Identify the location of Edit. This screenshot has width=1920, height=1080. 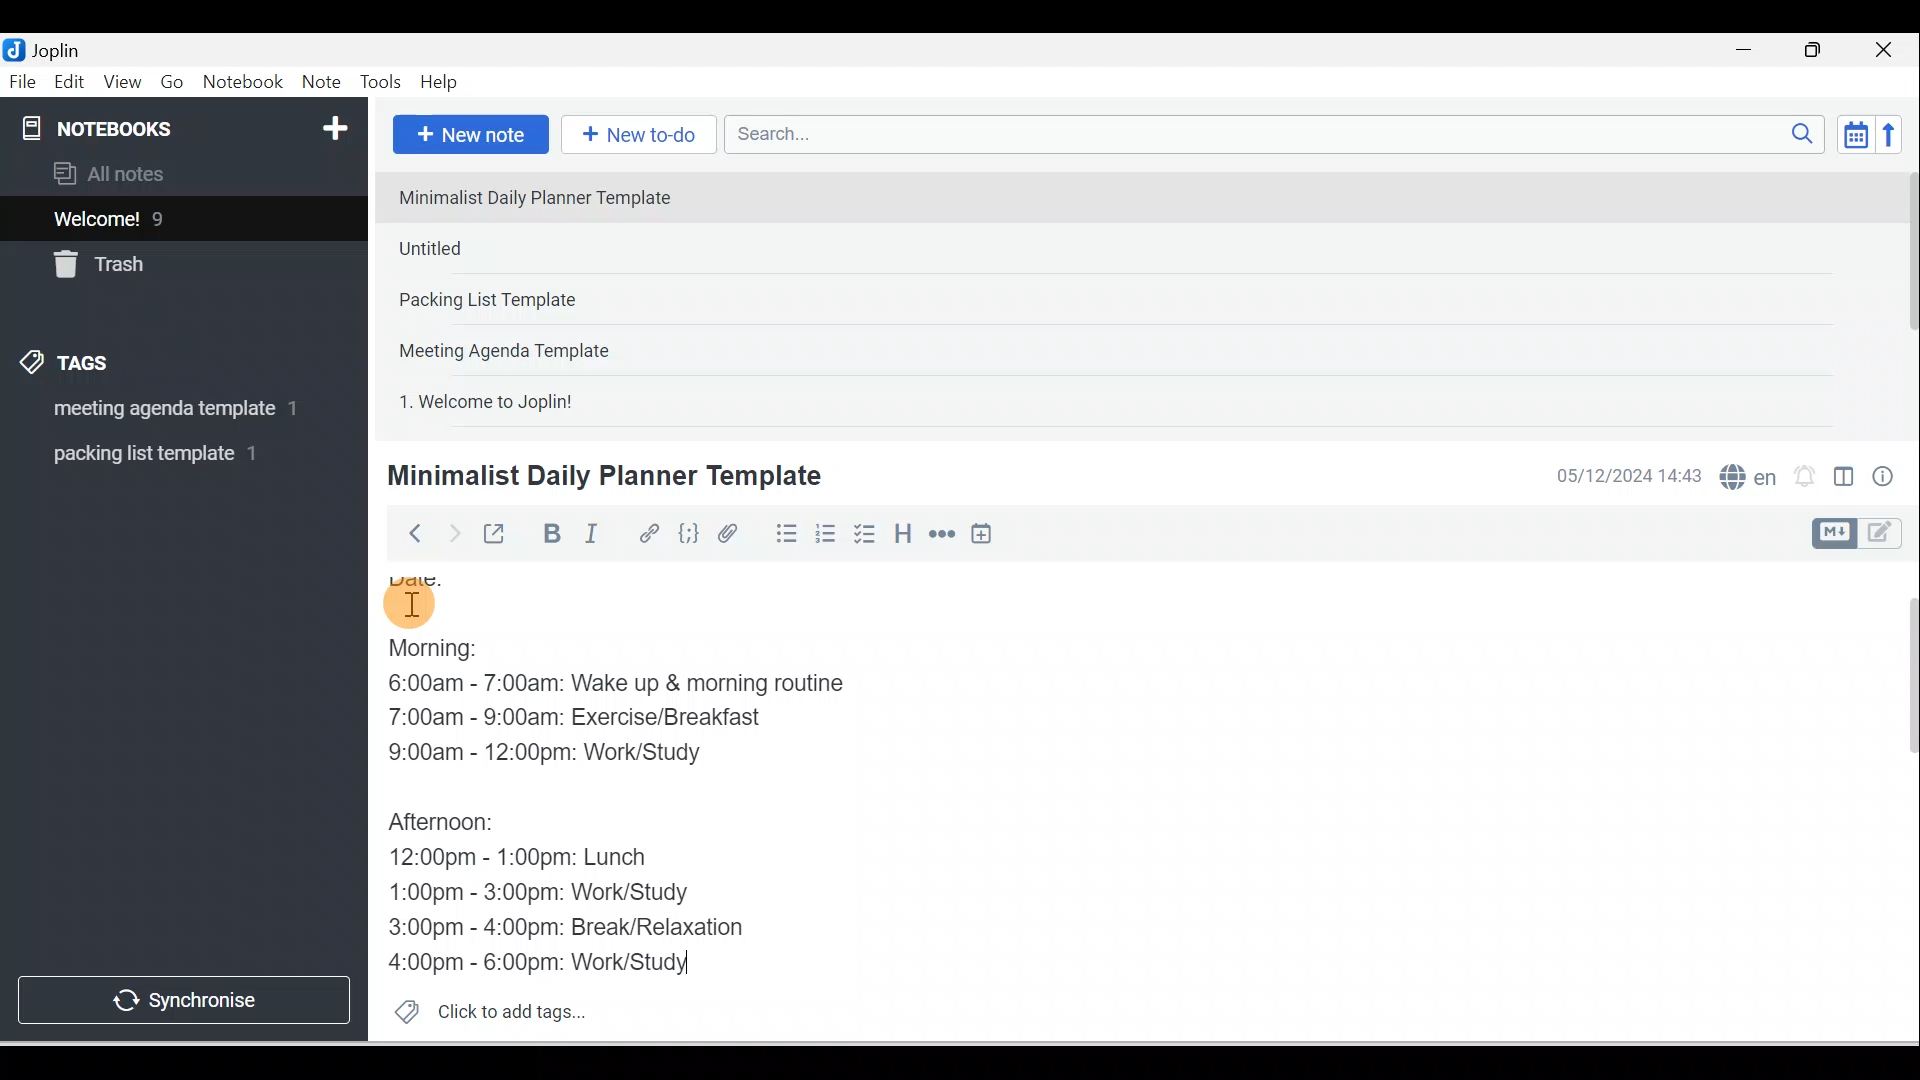
(71, 83).